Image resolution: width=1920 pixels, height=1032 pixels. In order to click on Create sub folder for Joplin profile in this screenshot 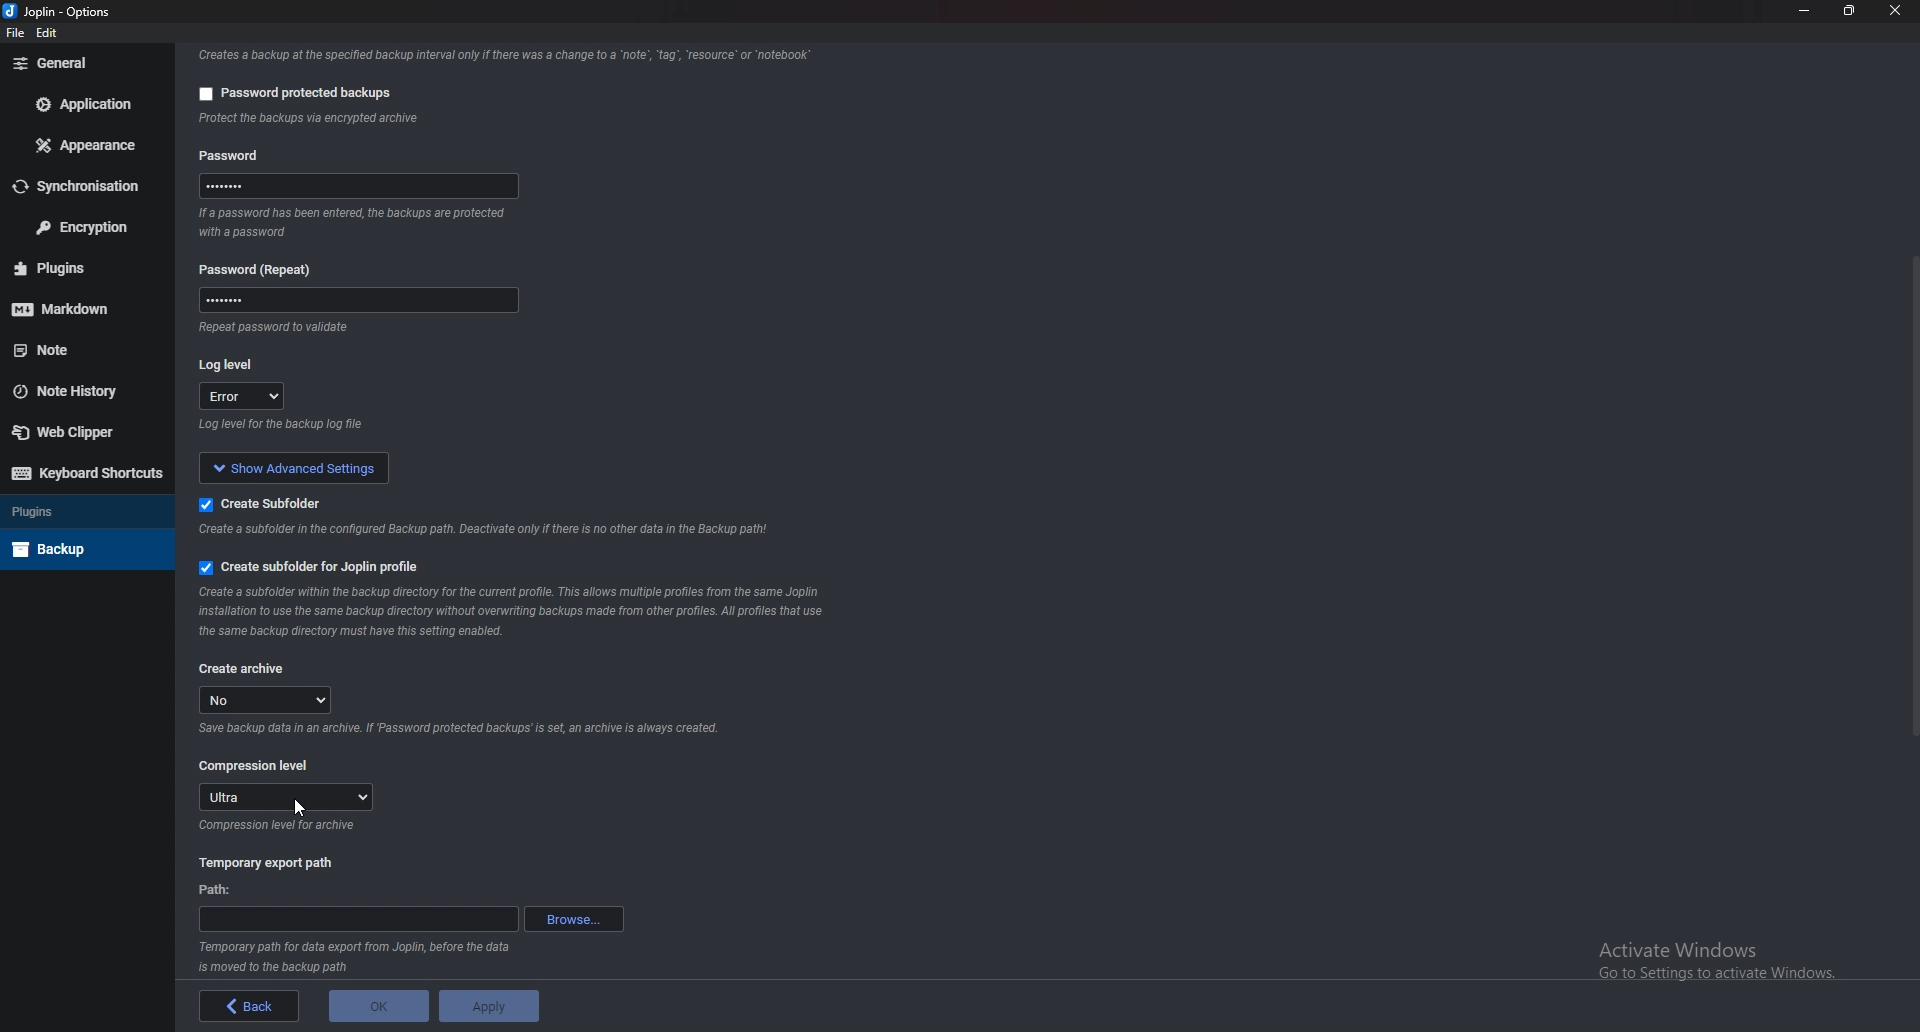, I will do `click(308, 568)`.